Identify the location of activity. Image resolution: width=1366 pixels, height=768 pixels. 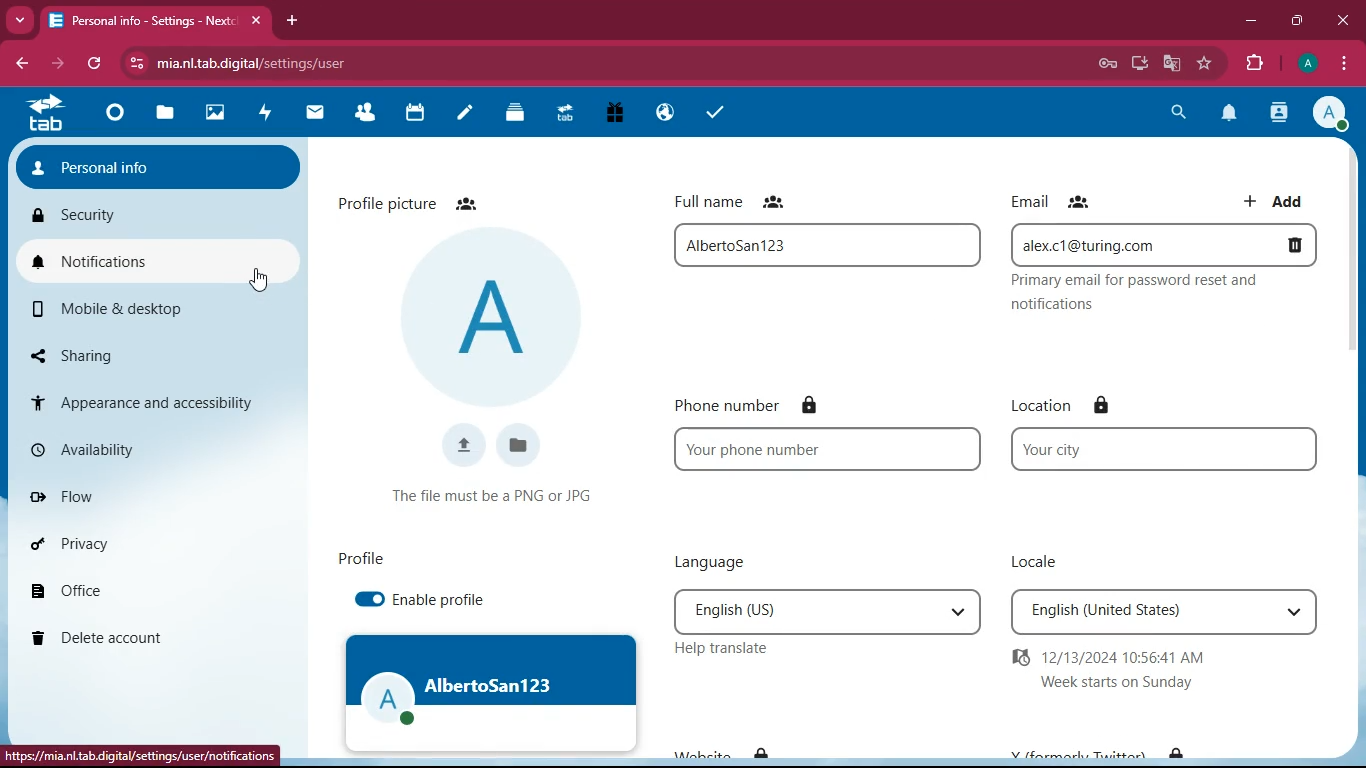
(1280, 114).